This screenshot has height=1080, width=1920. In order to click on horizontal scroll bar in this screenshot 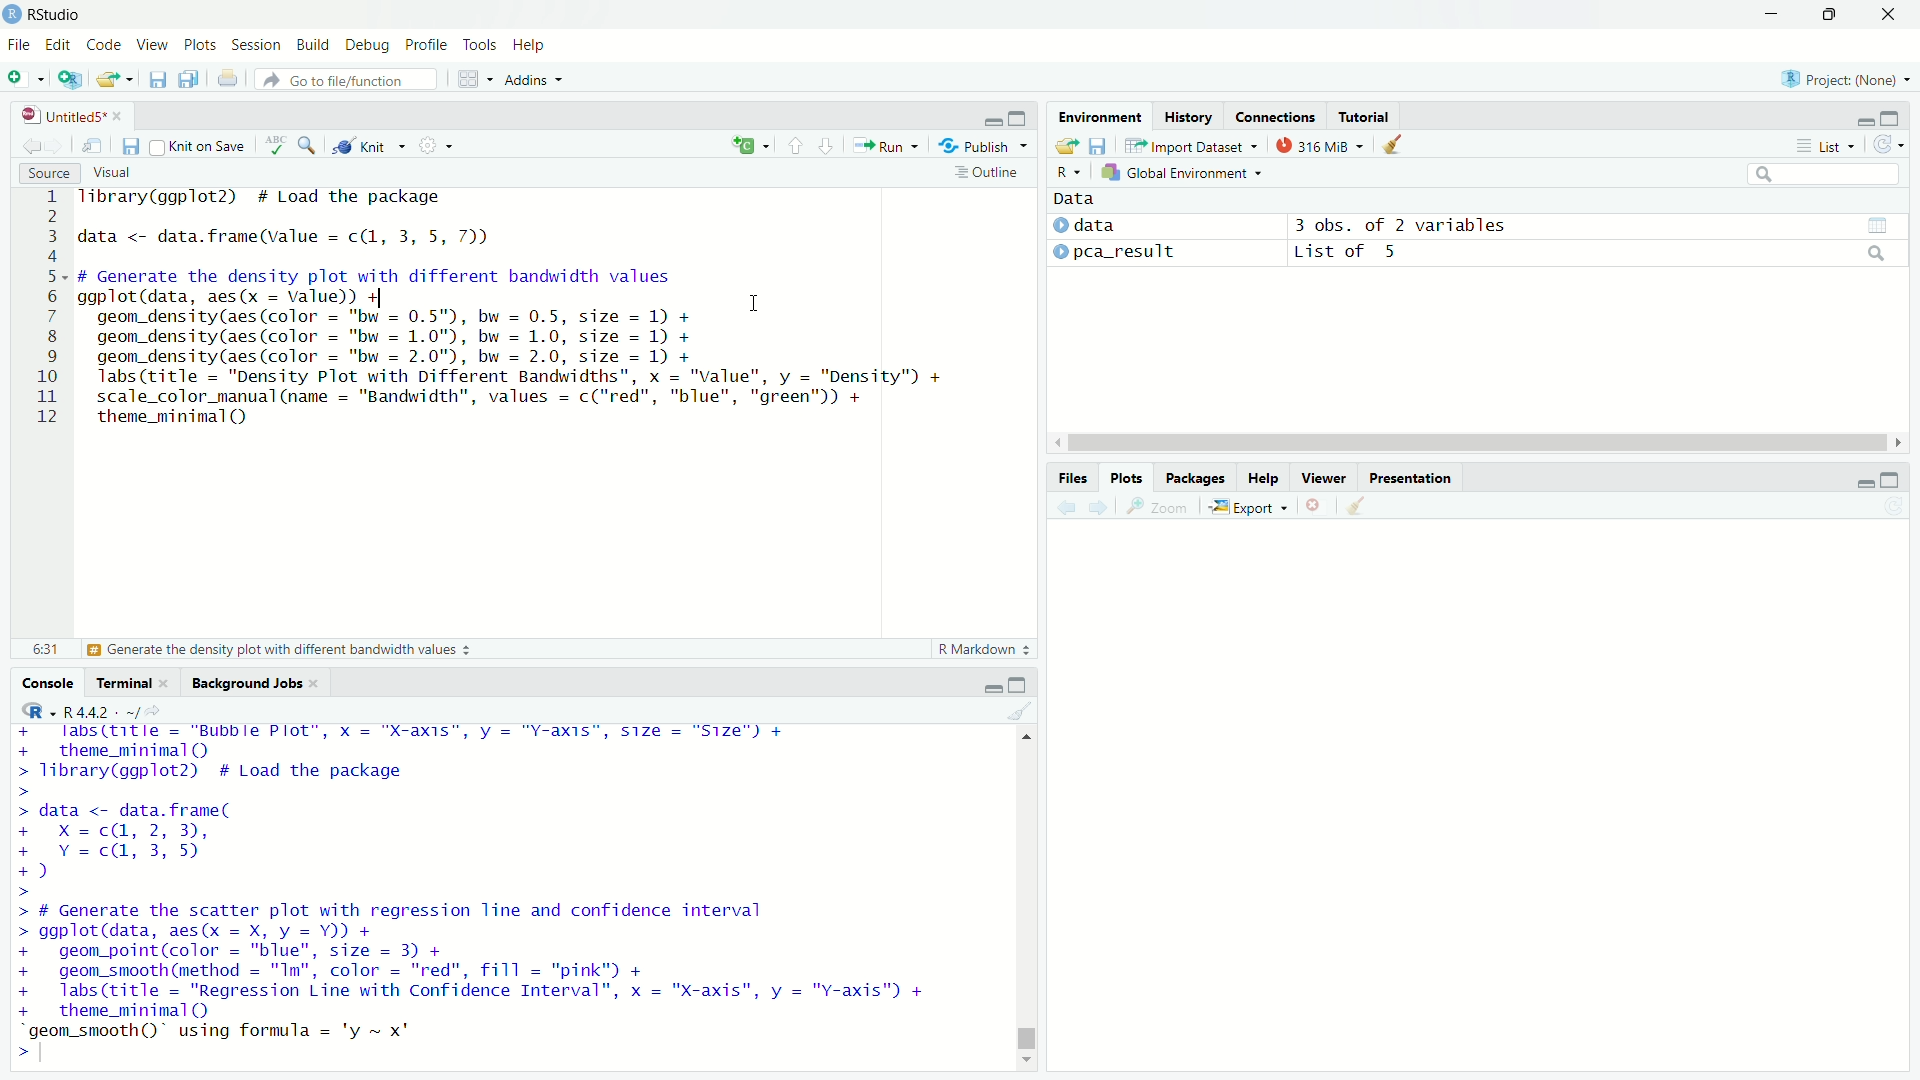, I will do `click(1478, 443)`.